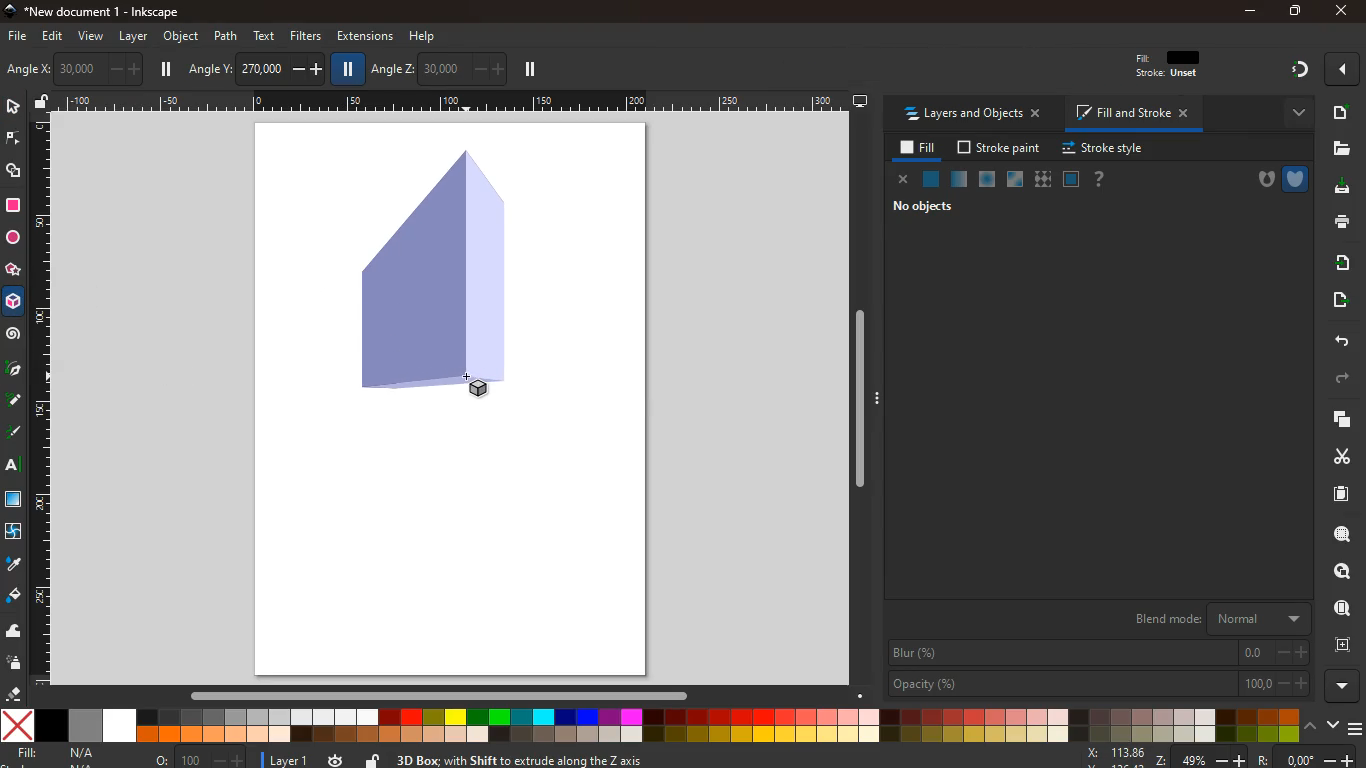  What do you see at coordinates (133, 36) in the screenshot?
I see `layer` at bounding box center [133, 36].